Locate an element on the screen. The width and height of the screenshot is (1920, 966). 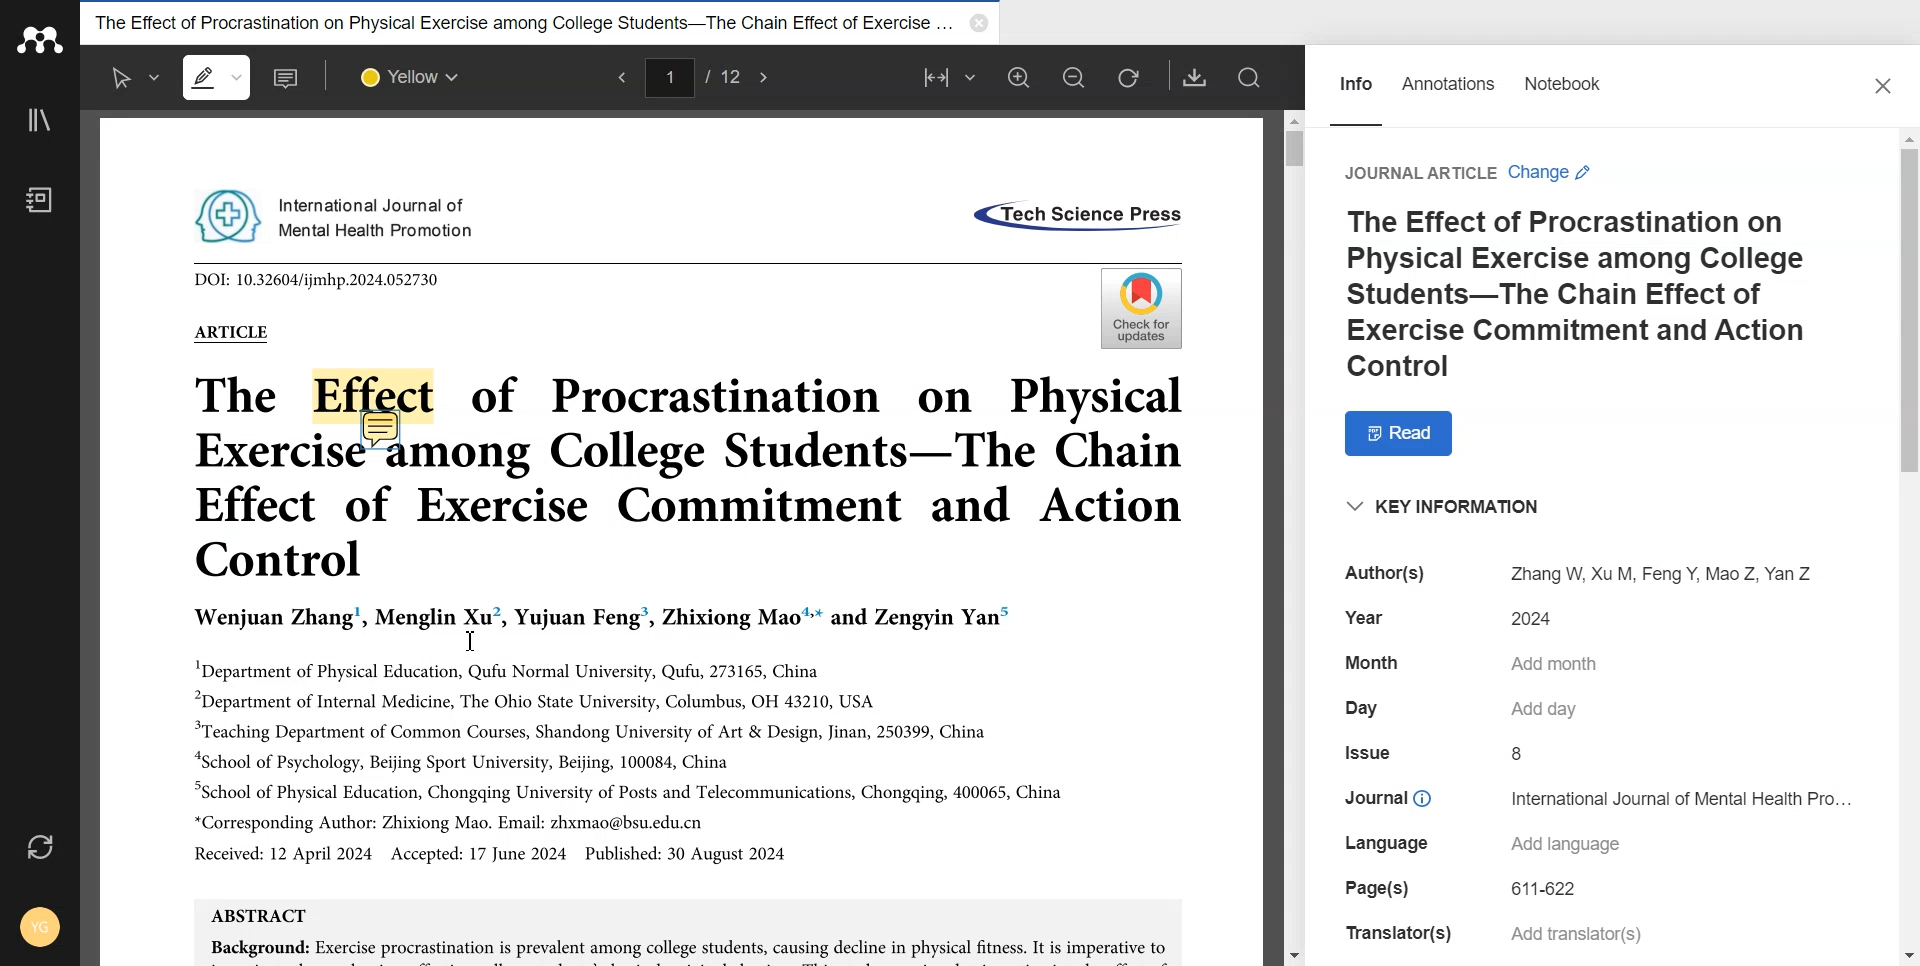
Language Add language is located at coordinates (1482, 845).